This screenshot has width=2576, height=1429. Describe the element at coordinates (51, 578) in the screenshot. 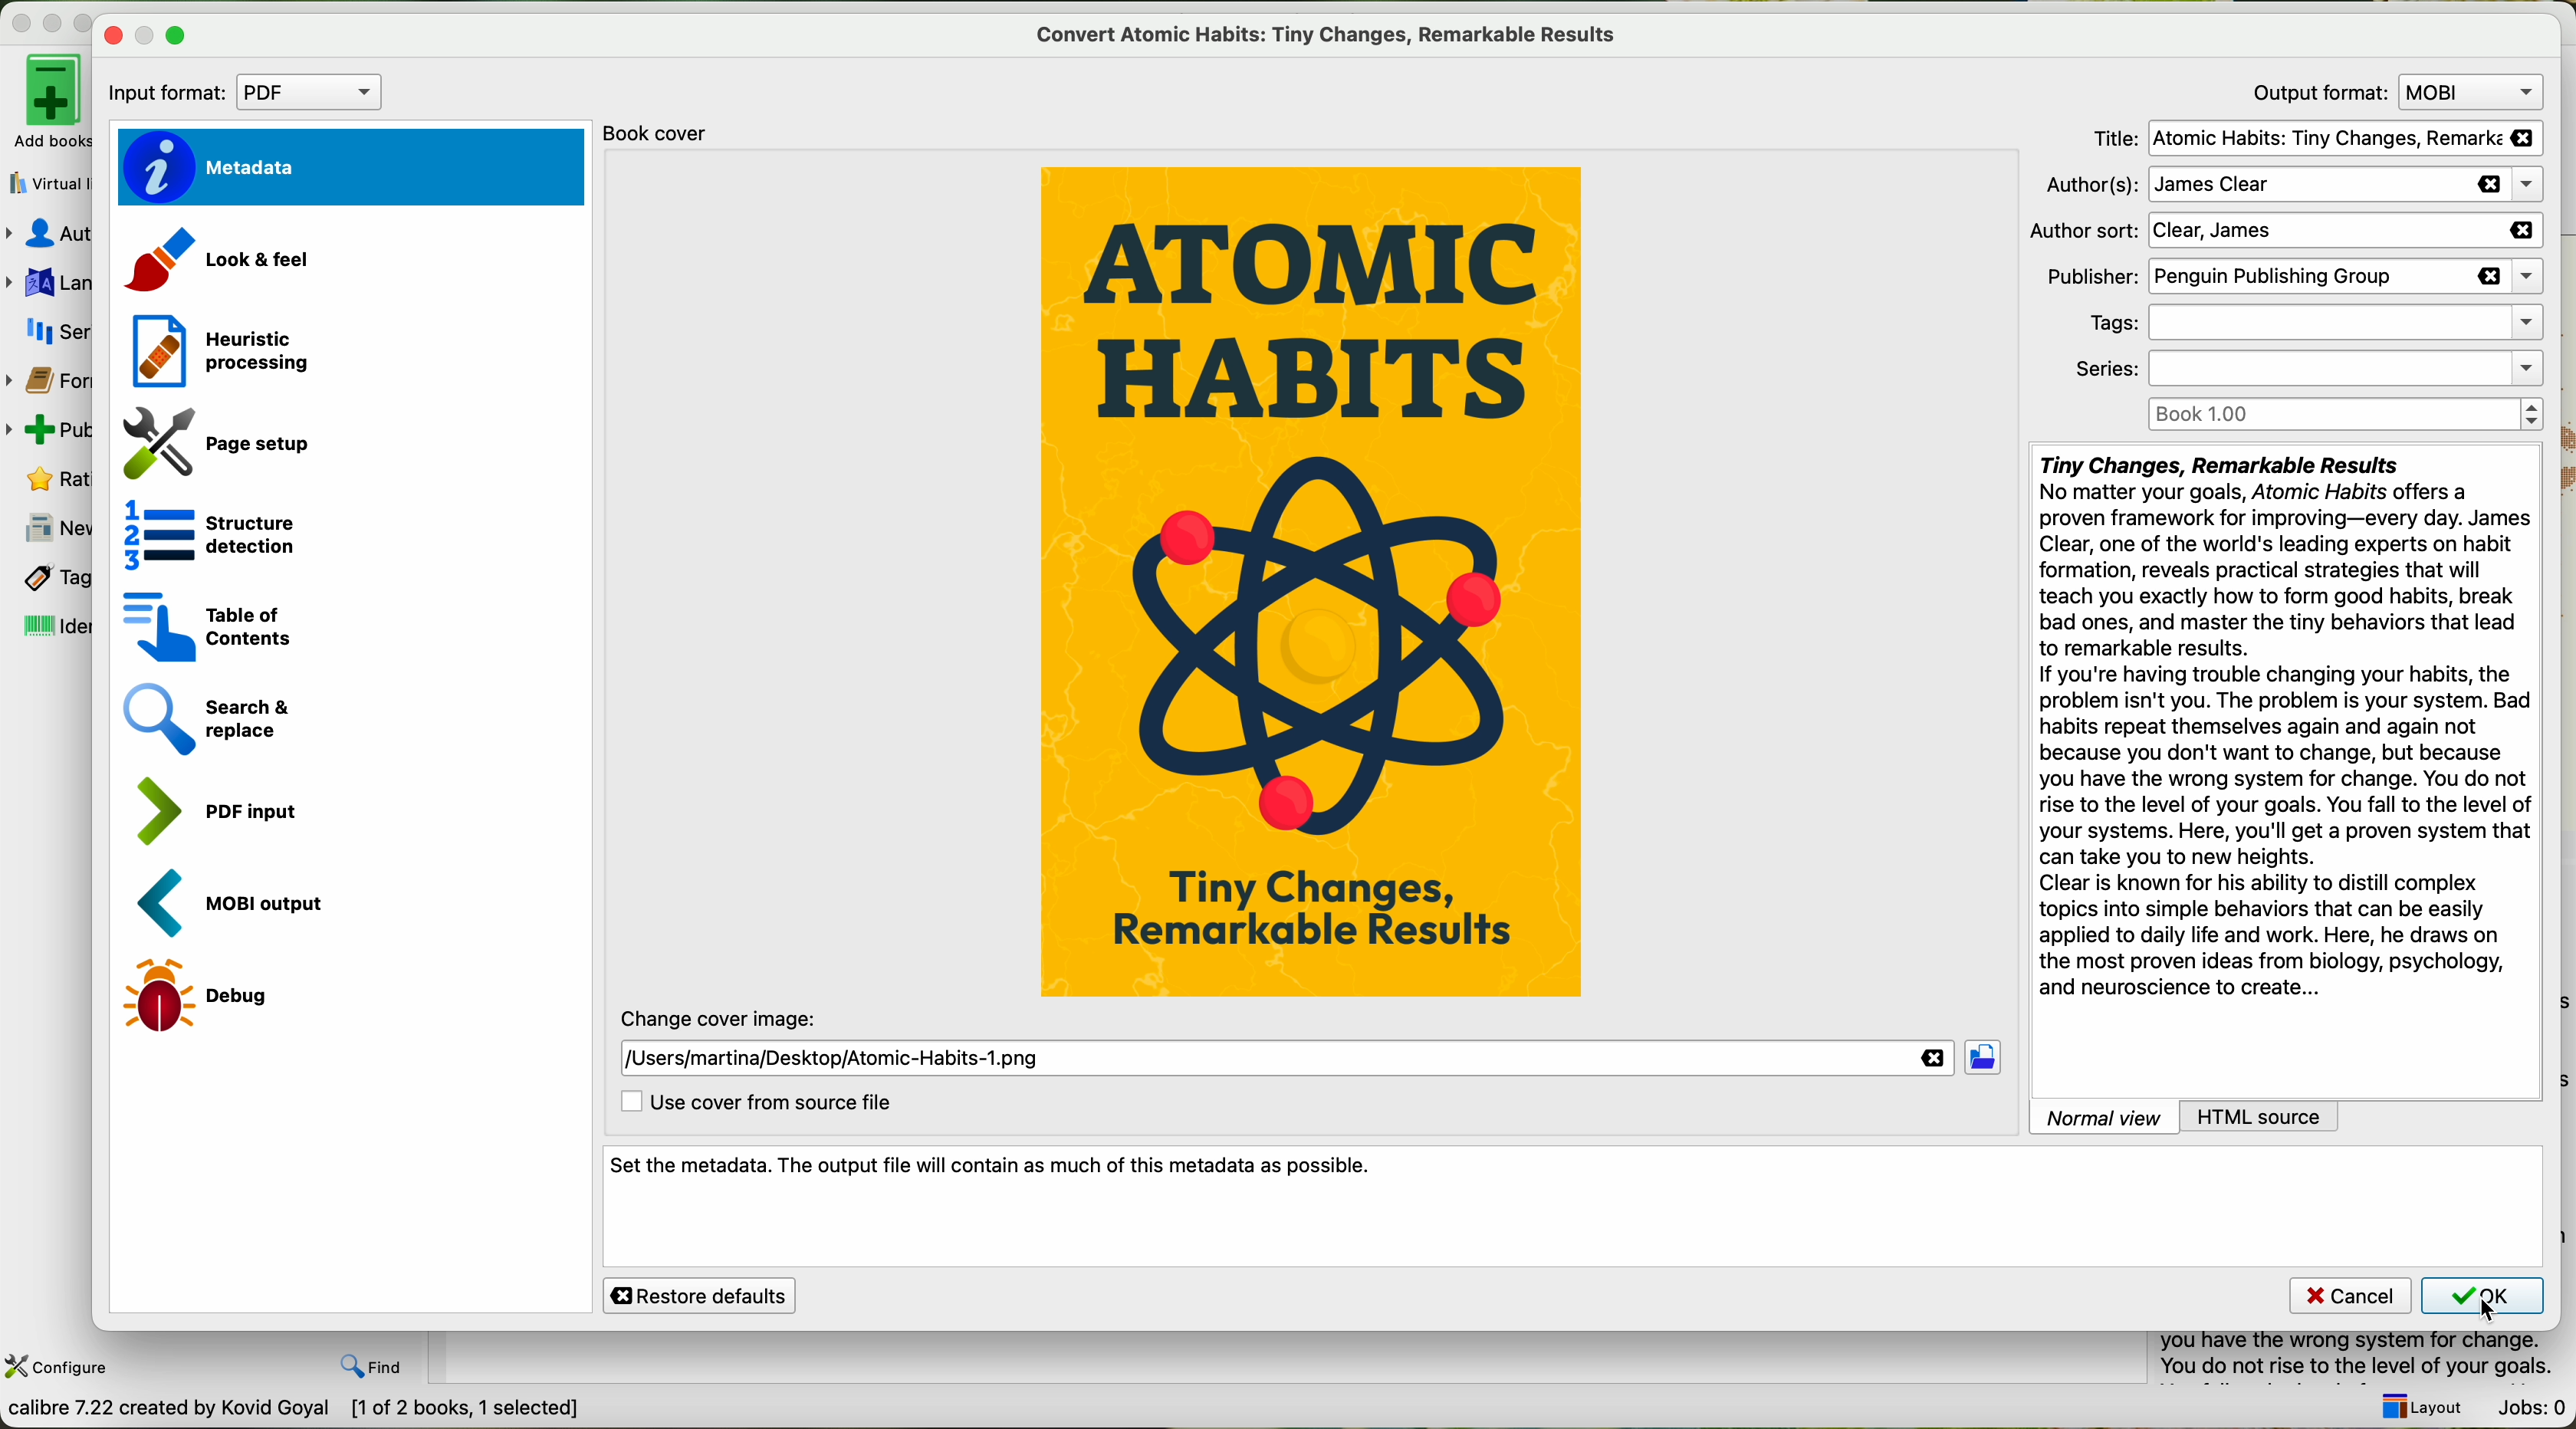

I see `tags` at that location.